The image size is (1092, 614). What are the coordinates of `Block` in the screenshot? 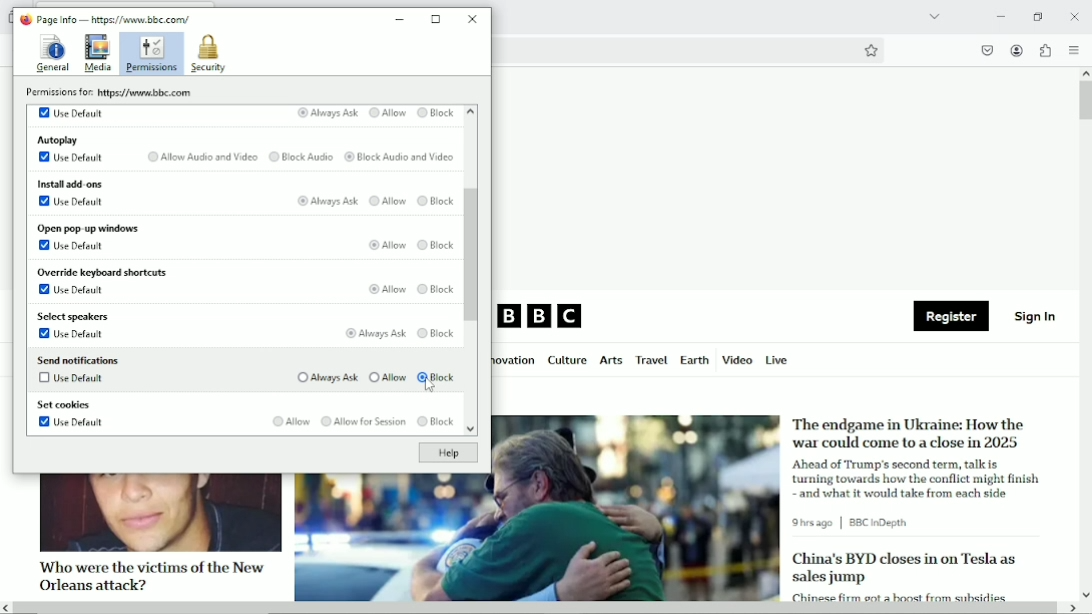 It's located at (435, 422).